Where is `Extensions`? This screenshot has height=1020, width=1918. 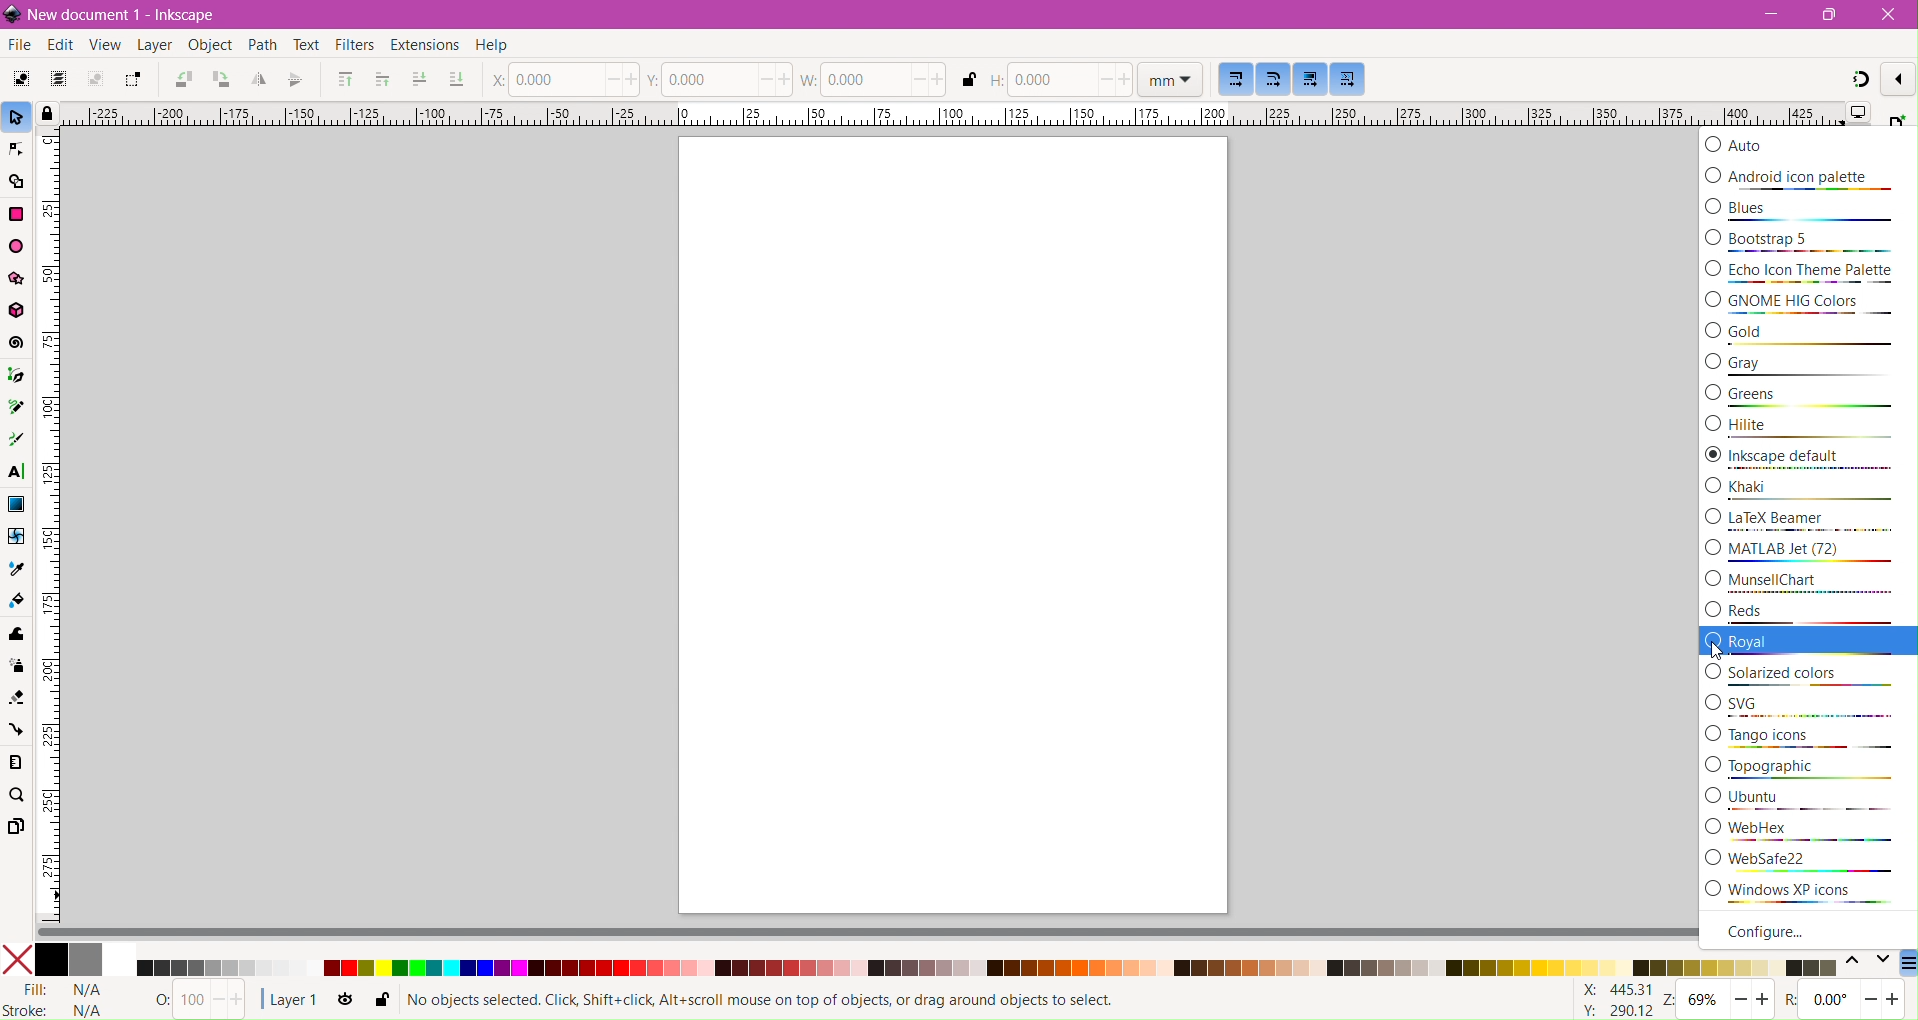 Extensions is located at coordinates (422, 46).